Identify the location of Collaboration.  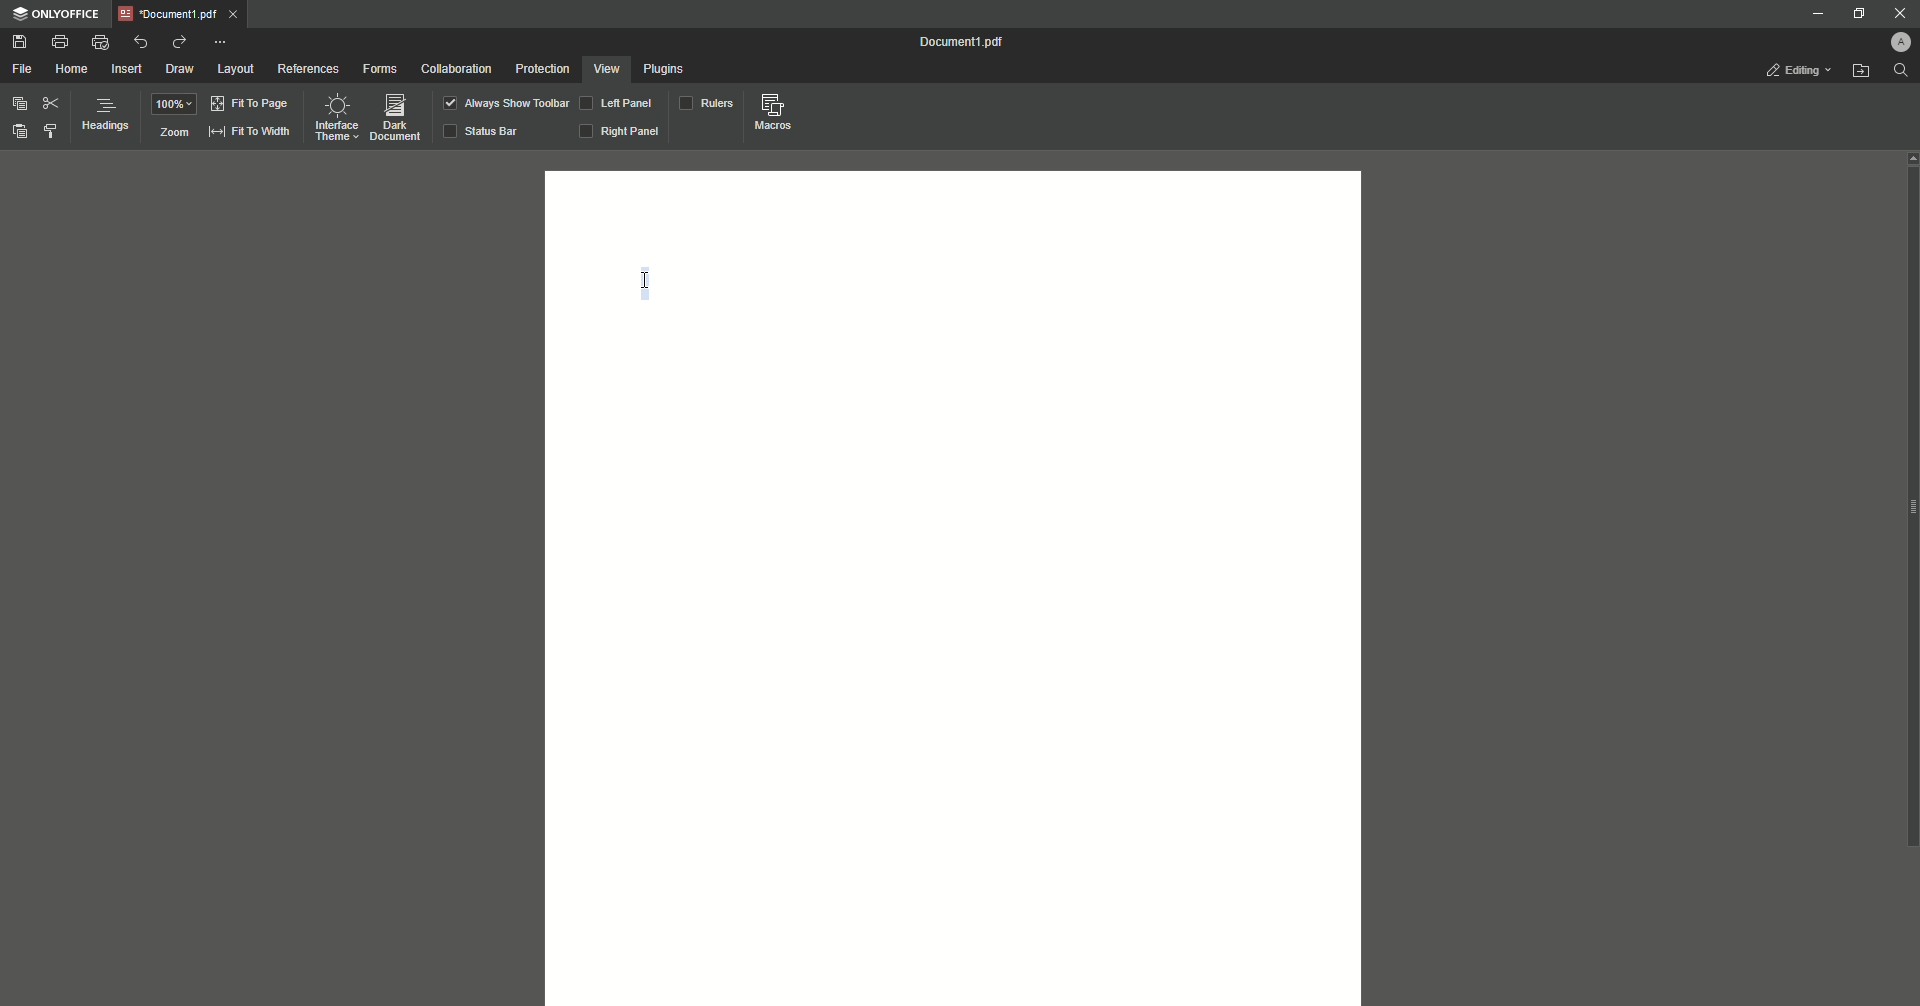
(458, 69).